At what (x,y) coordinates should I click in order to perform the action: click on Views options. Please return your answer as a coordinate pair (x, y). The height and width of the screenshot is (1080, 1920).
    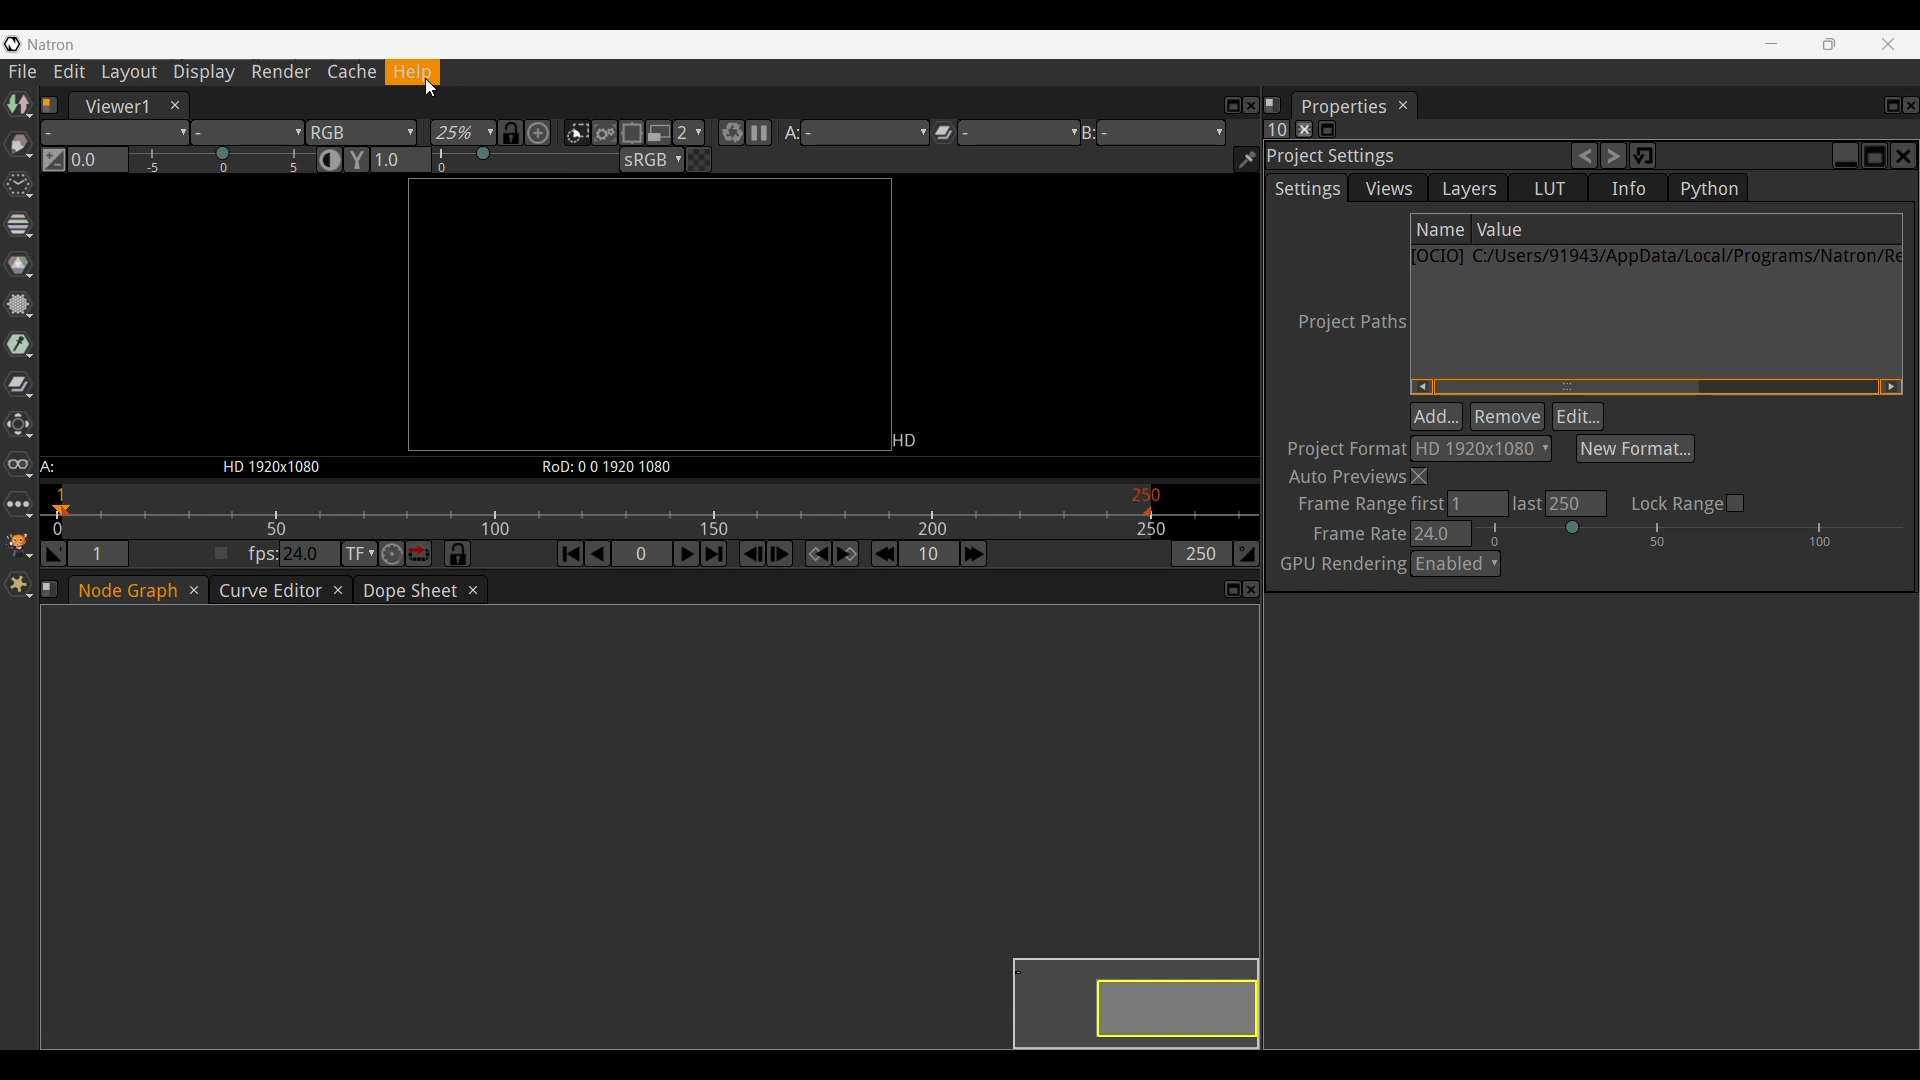
    Looking at the image, I should click on (19, 465).